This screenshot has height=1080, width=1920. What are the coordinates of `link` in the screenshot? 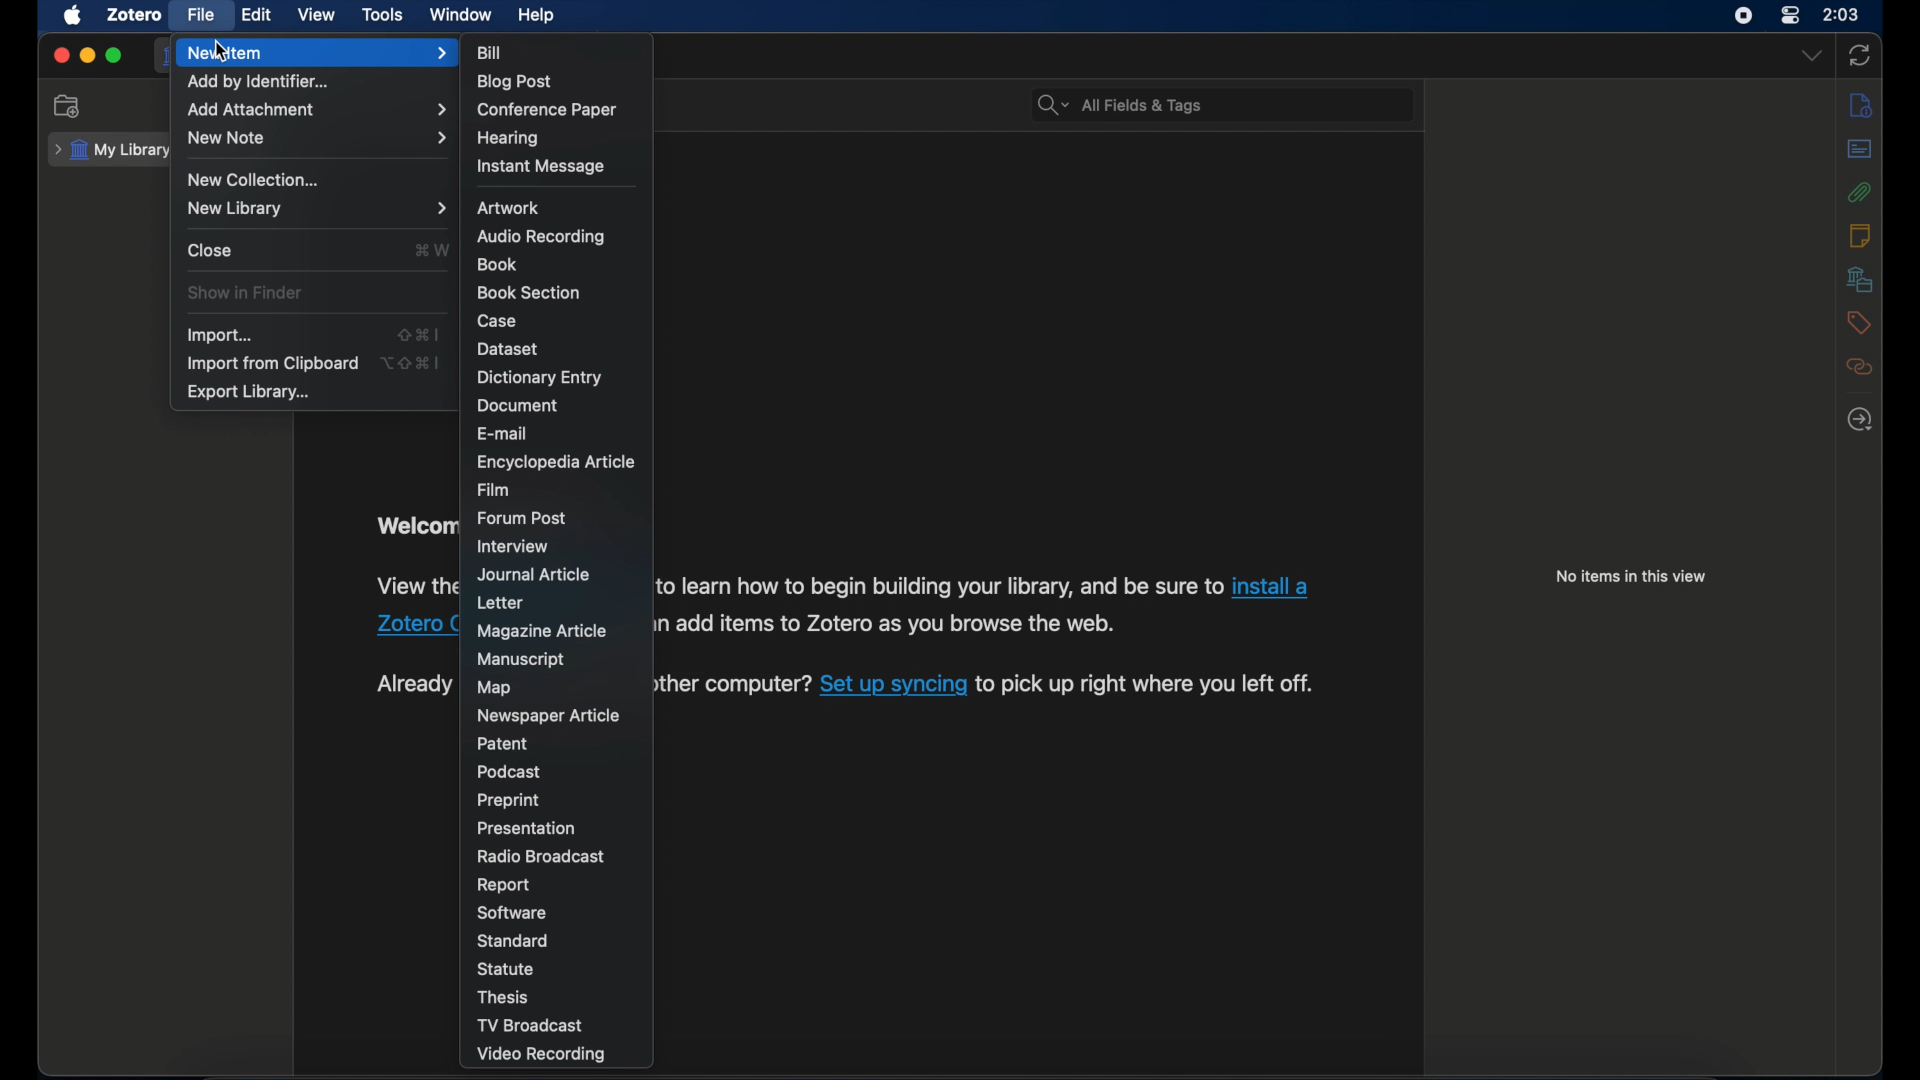 It's located at (1275, 586).